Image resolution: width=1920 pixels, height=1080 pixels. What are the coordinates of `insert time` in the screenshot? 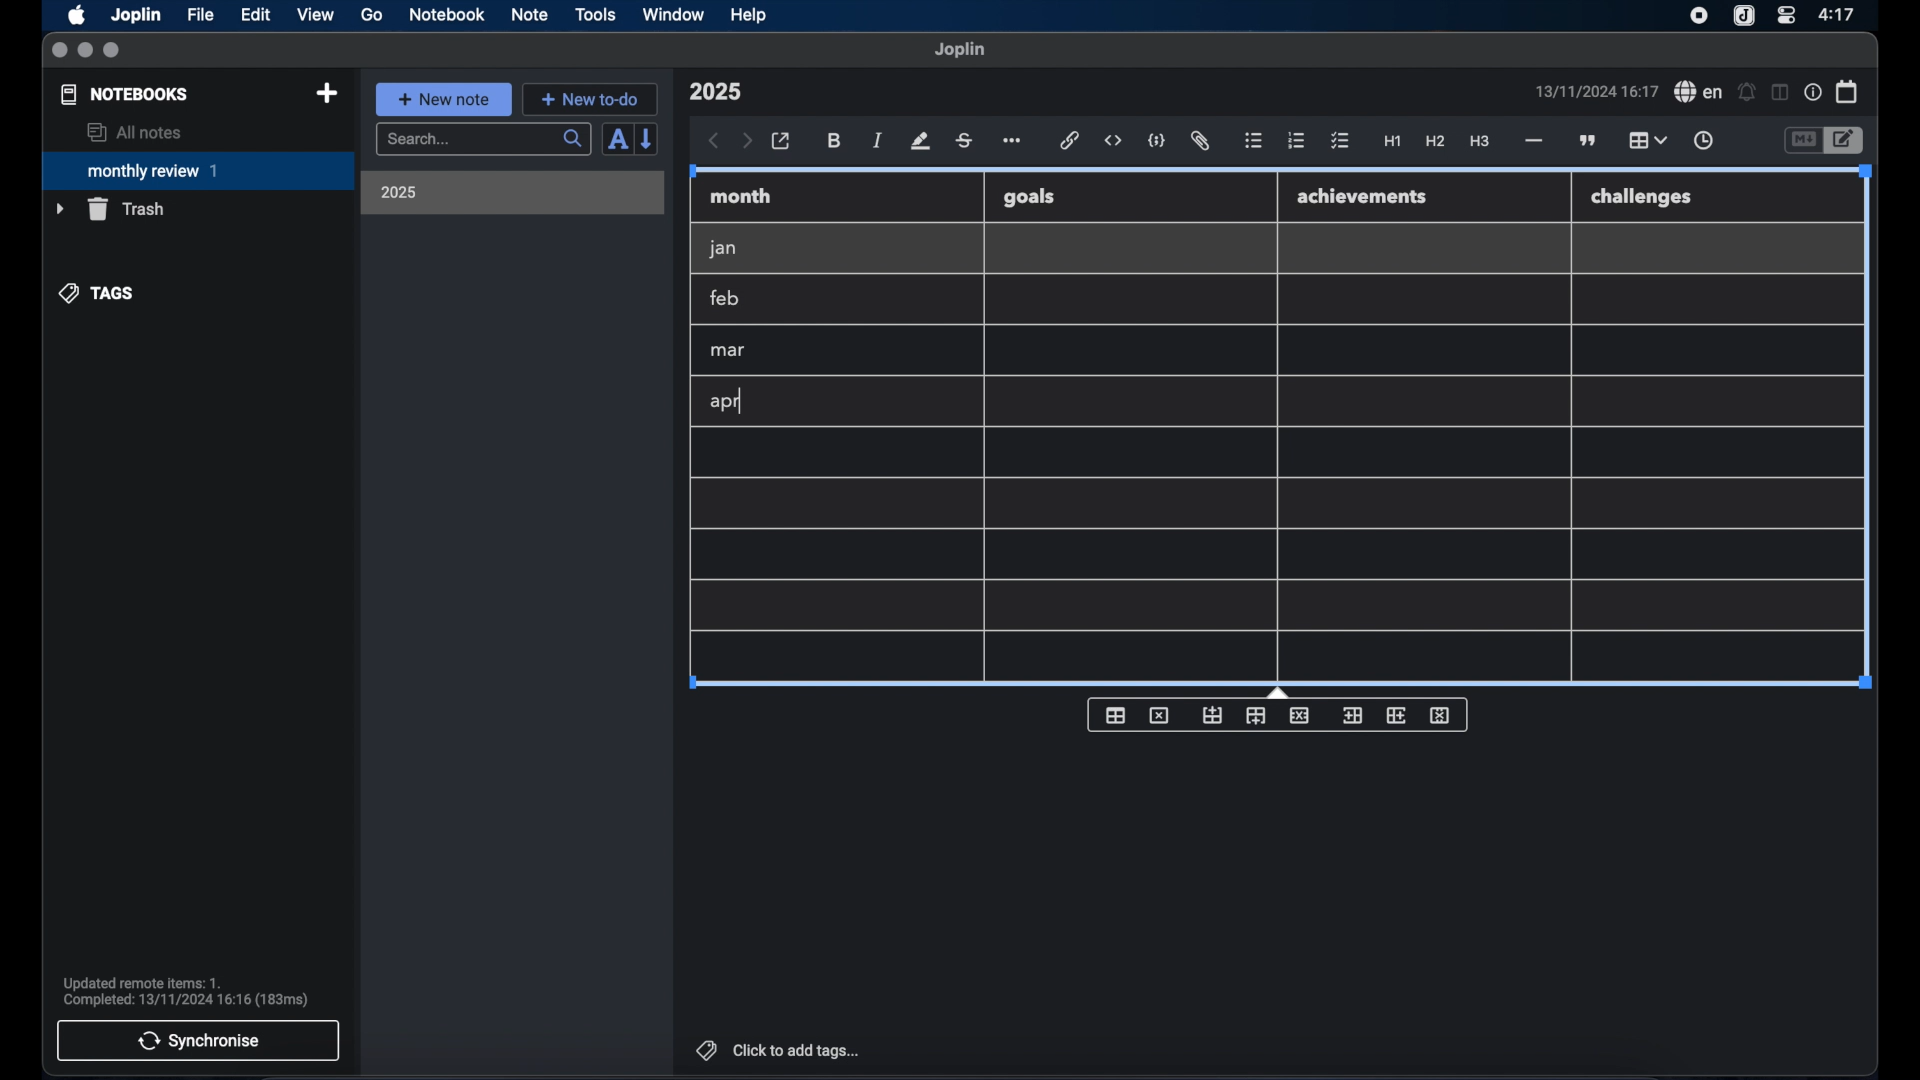 It's located at (1703, 141).